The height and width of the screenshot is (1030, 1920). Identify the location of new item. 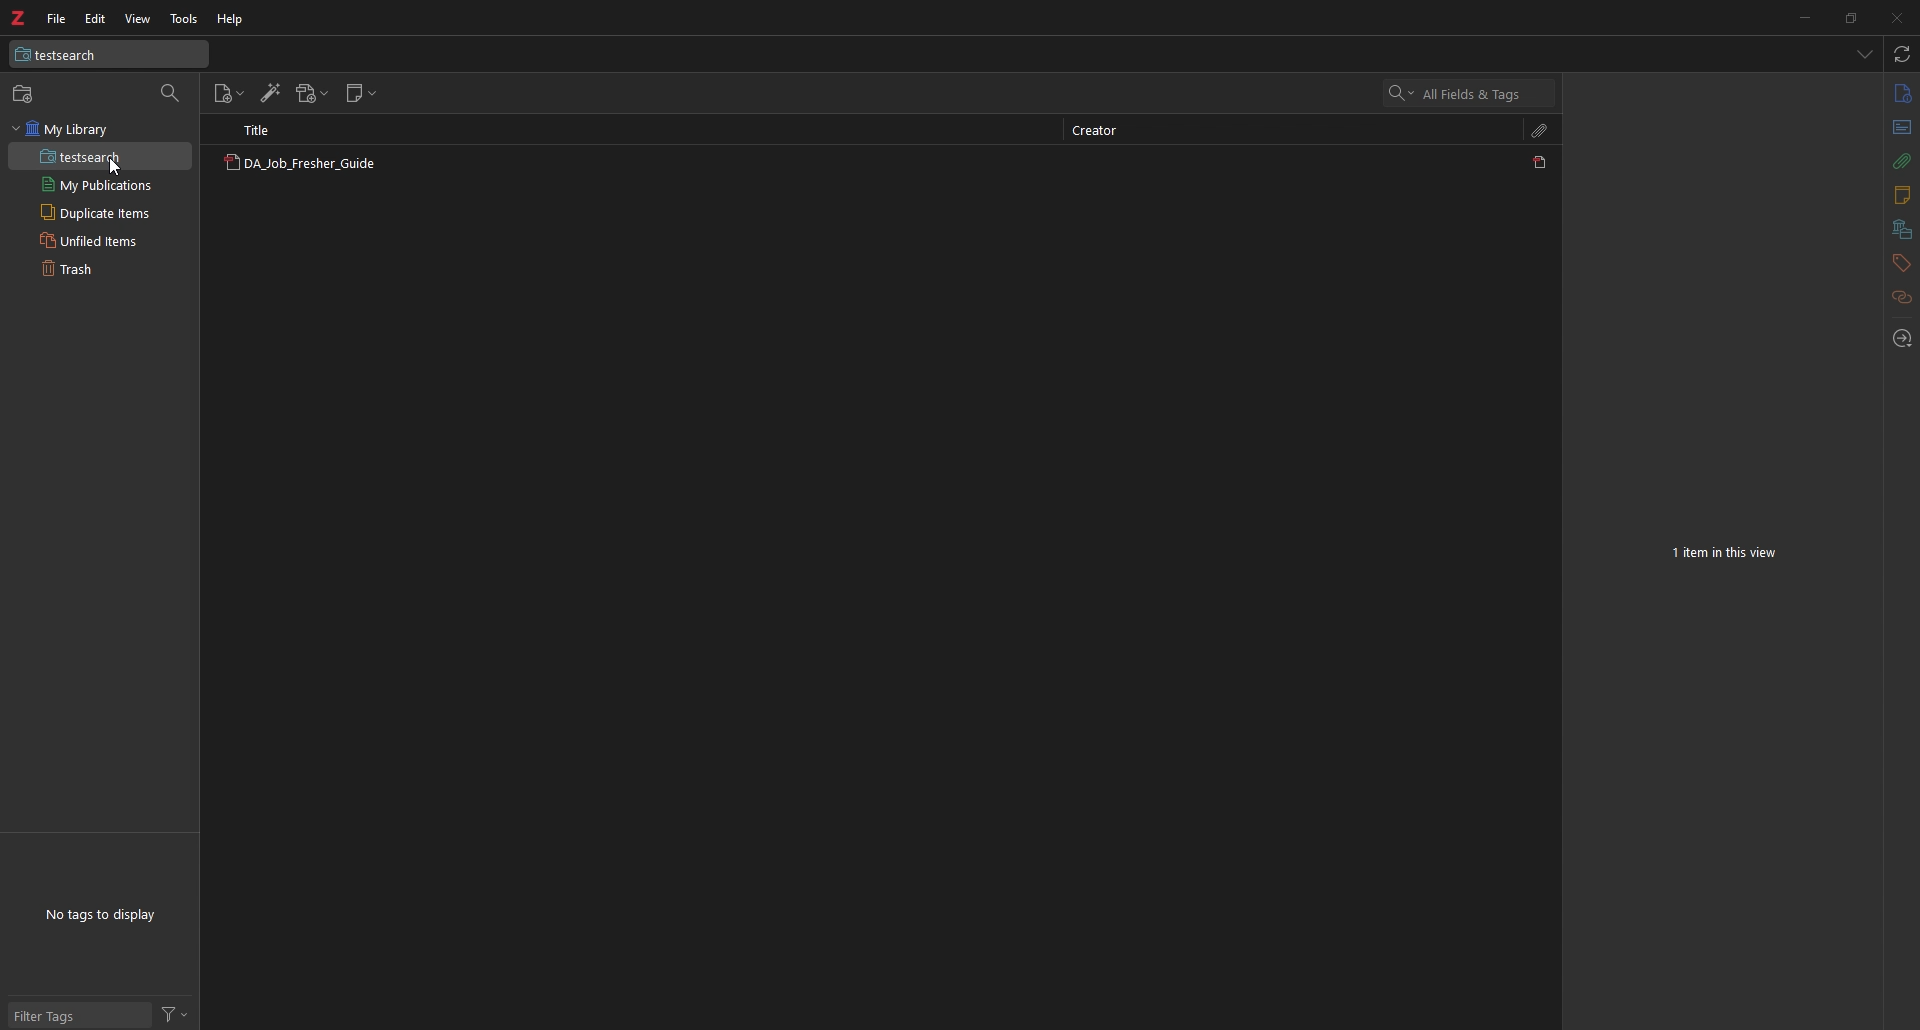
(25, 93).